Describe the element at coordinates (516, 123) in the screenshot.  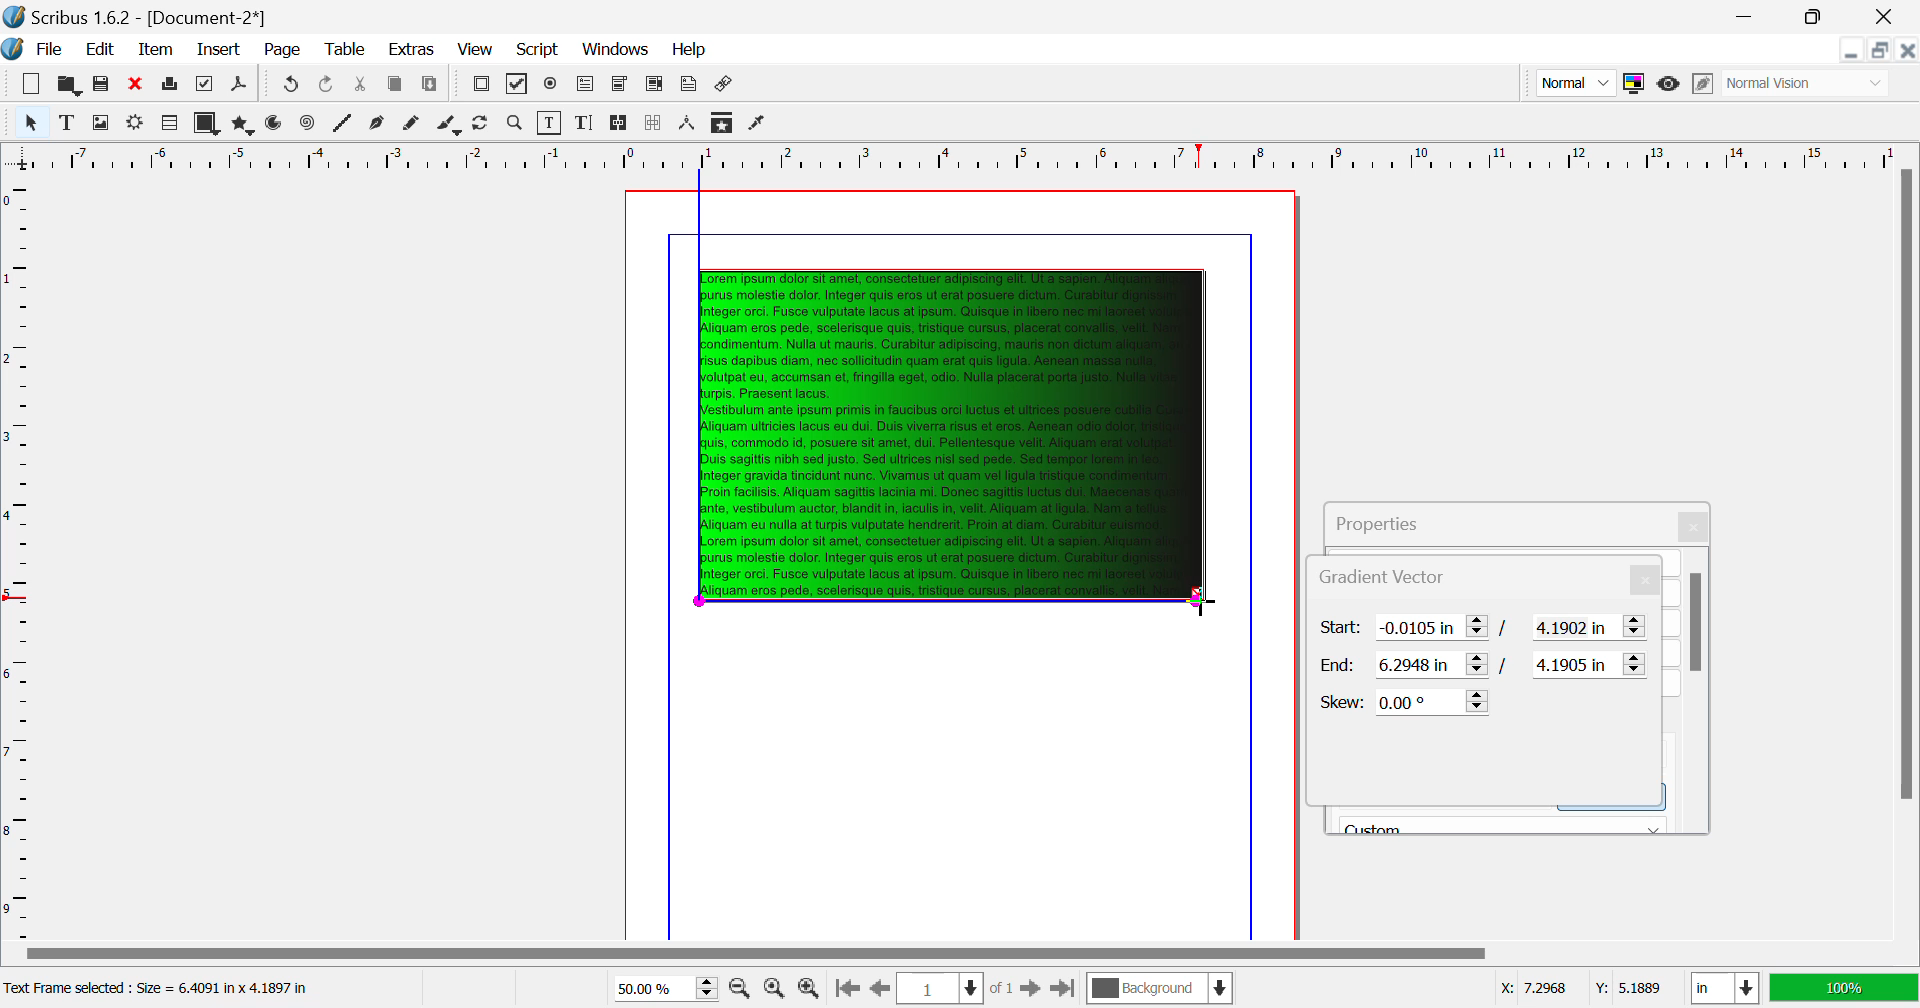
I see `Zoom` at that location.